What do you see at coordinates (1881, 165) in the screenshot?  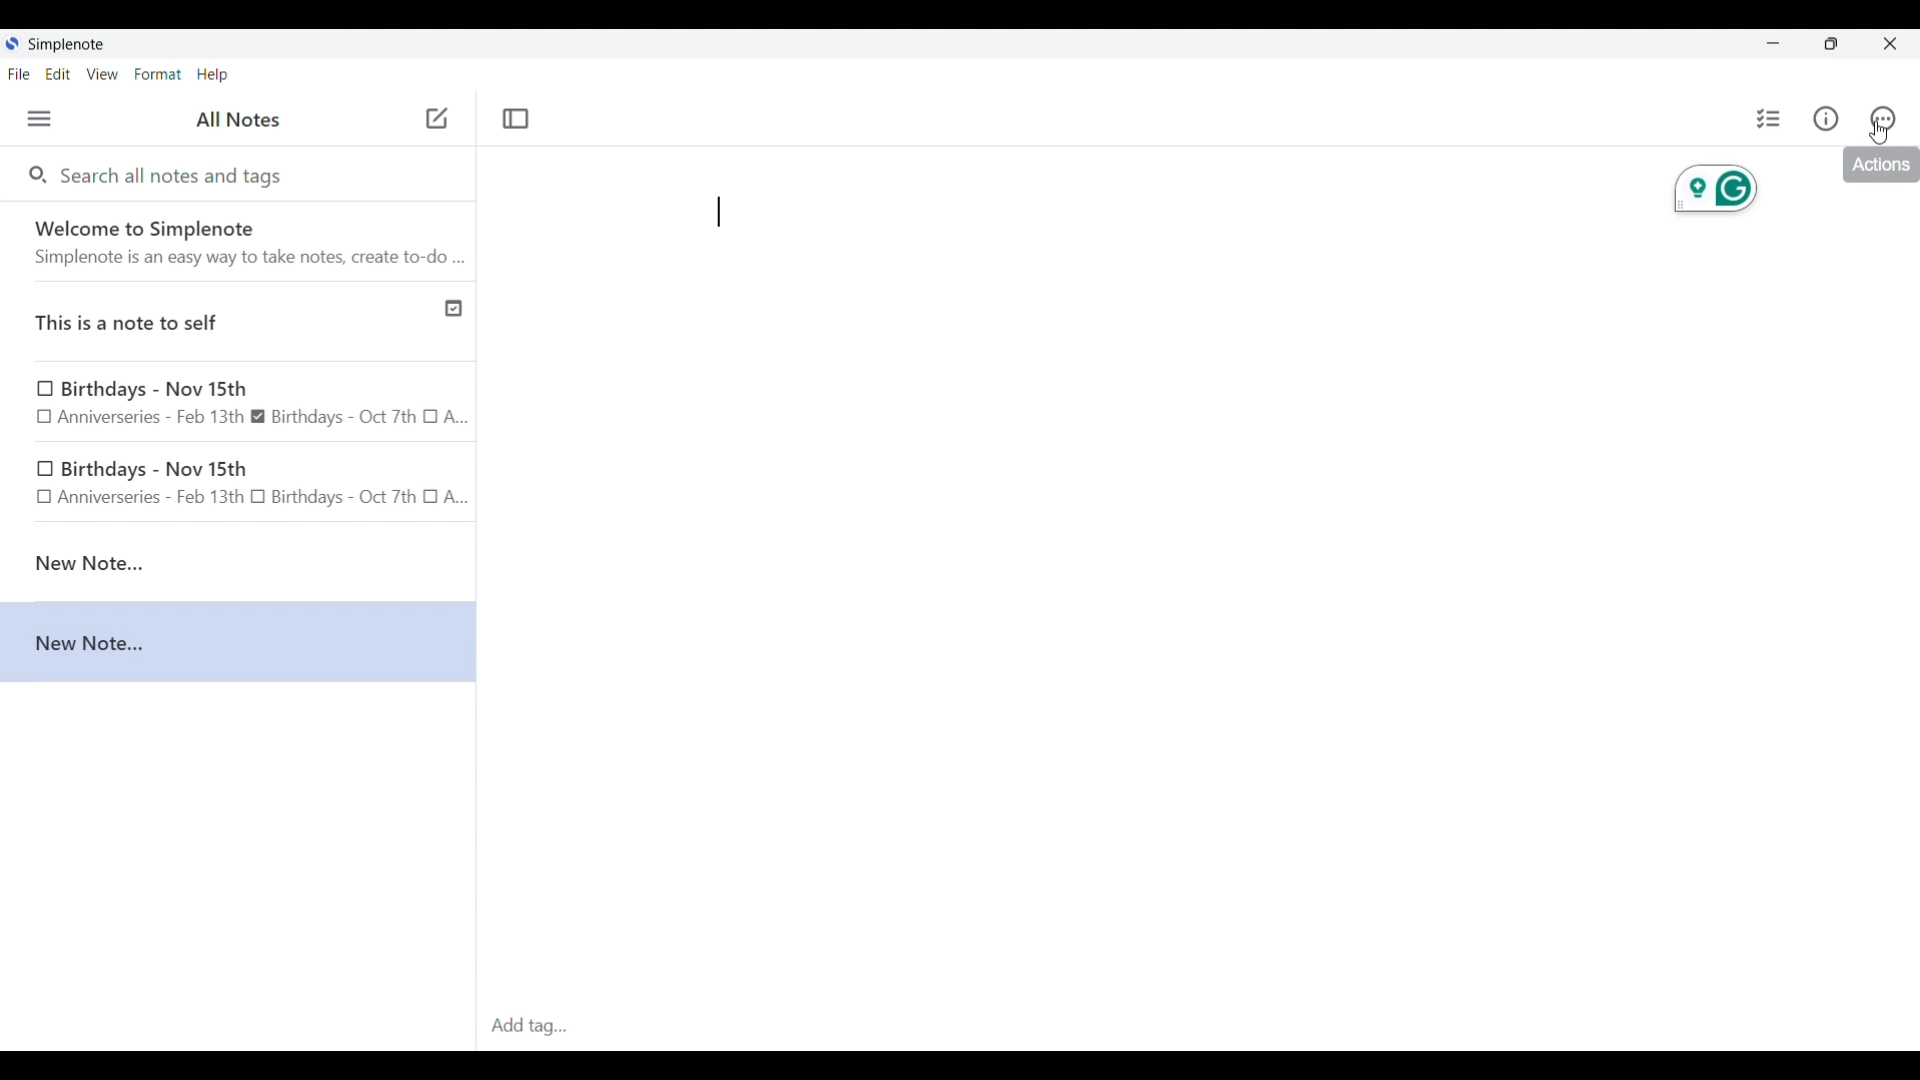 I see `Description of selected icon` at bounding box center [1881, 165].